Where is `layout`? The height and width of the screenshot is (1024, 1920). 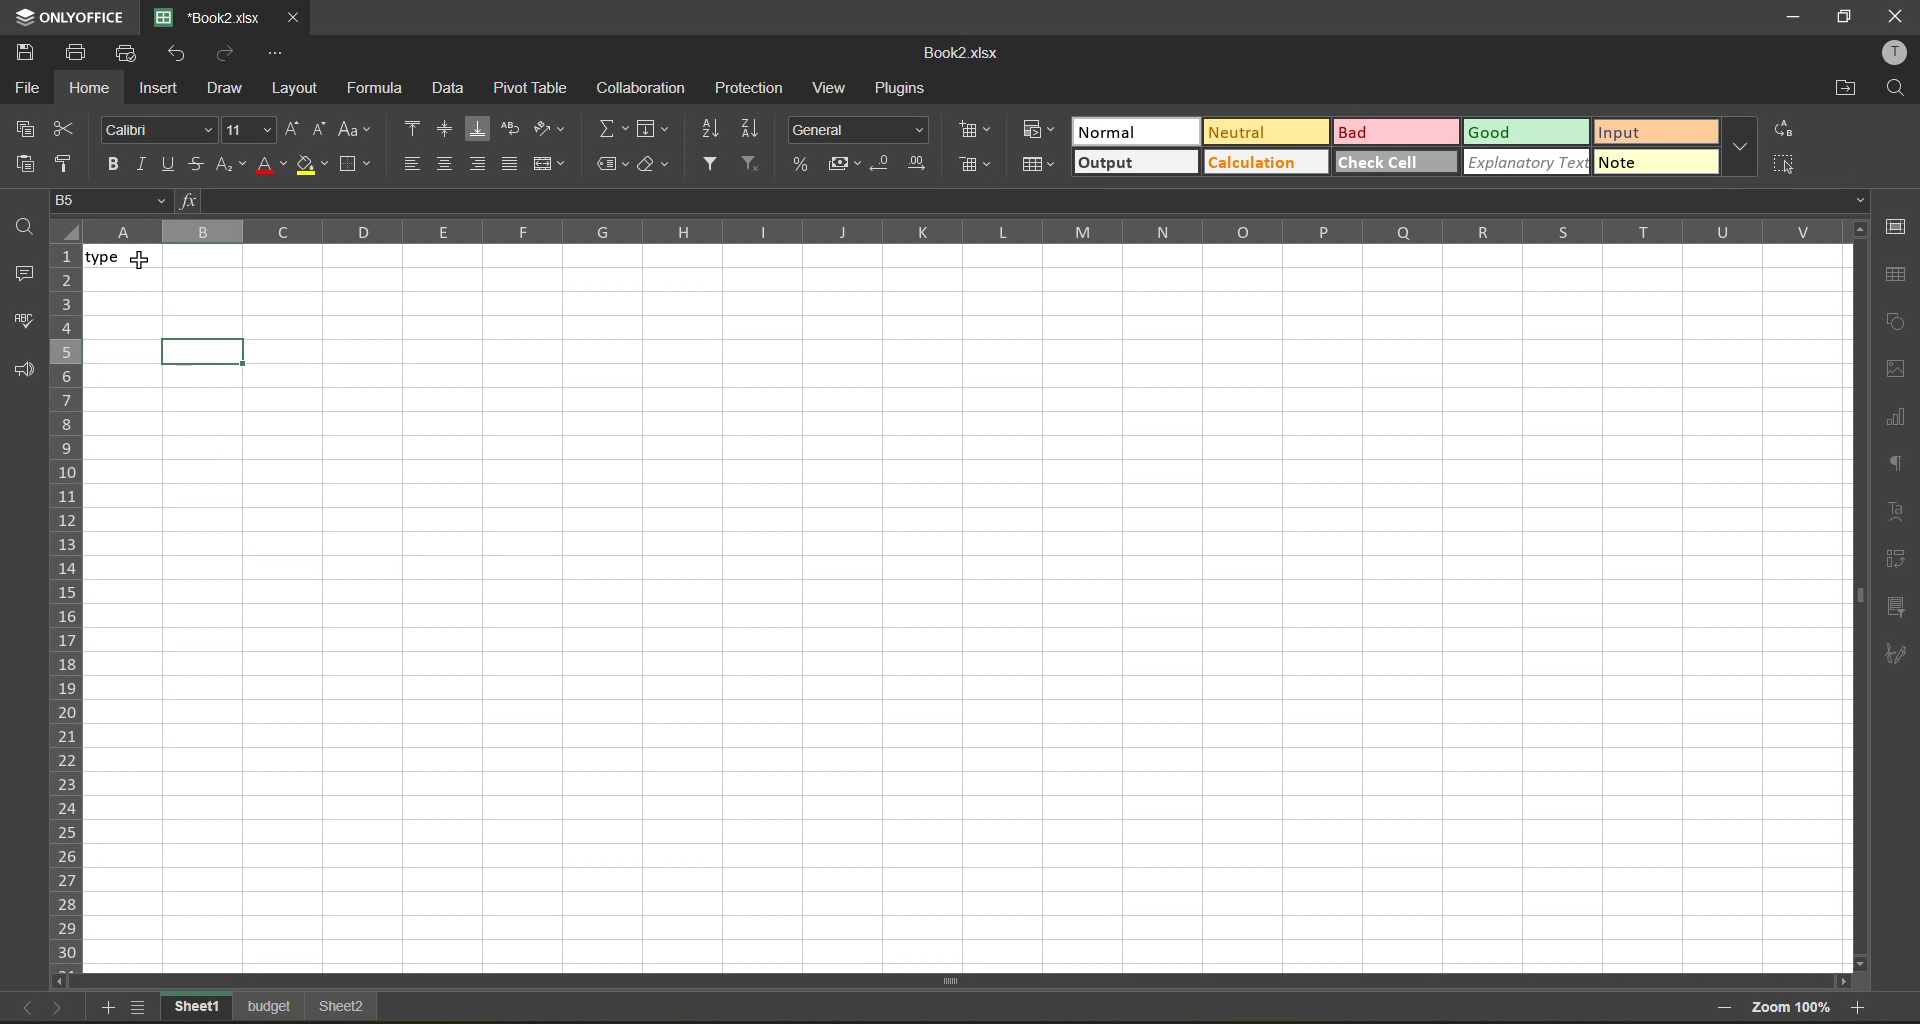
layout is located at coordinates (300, 88).